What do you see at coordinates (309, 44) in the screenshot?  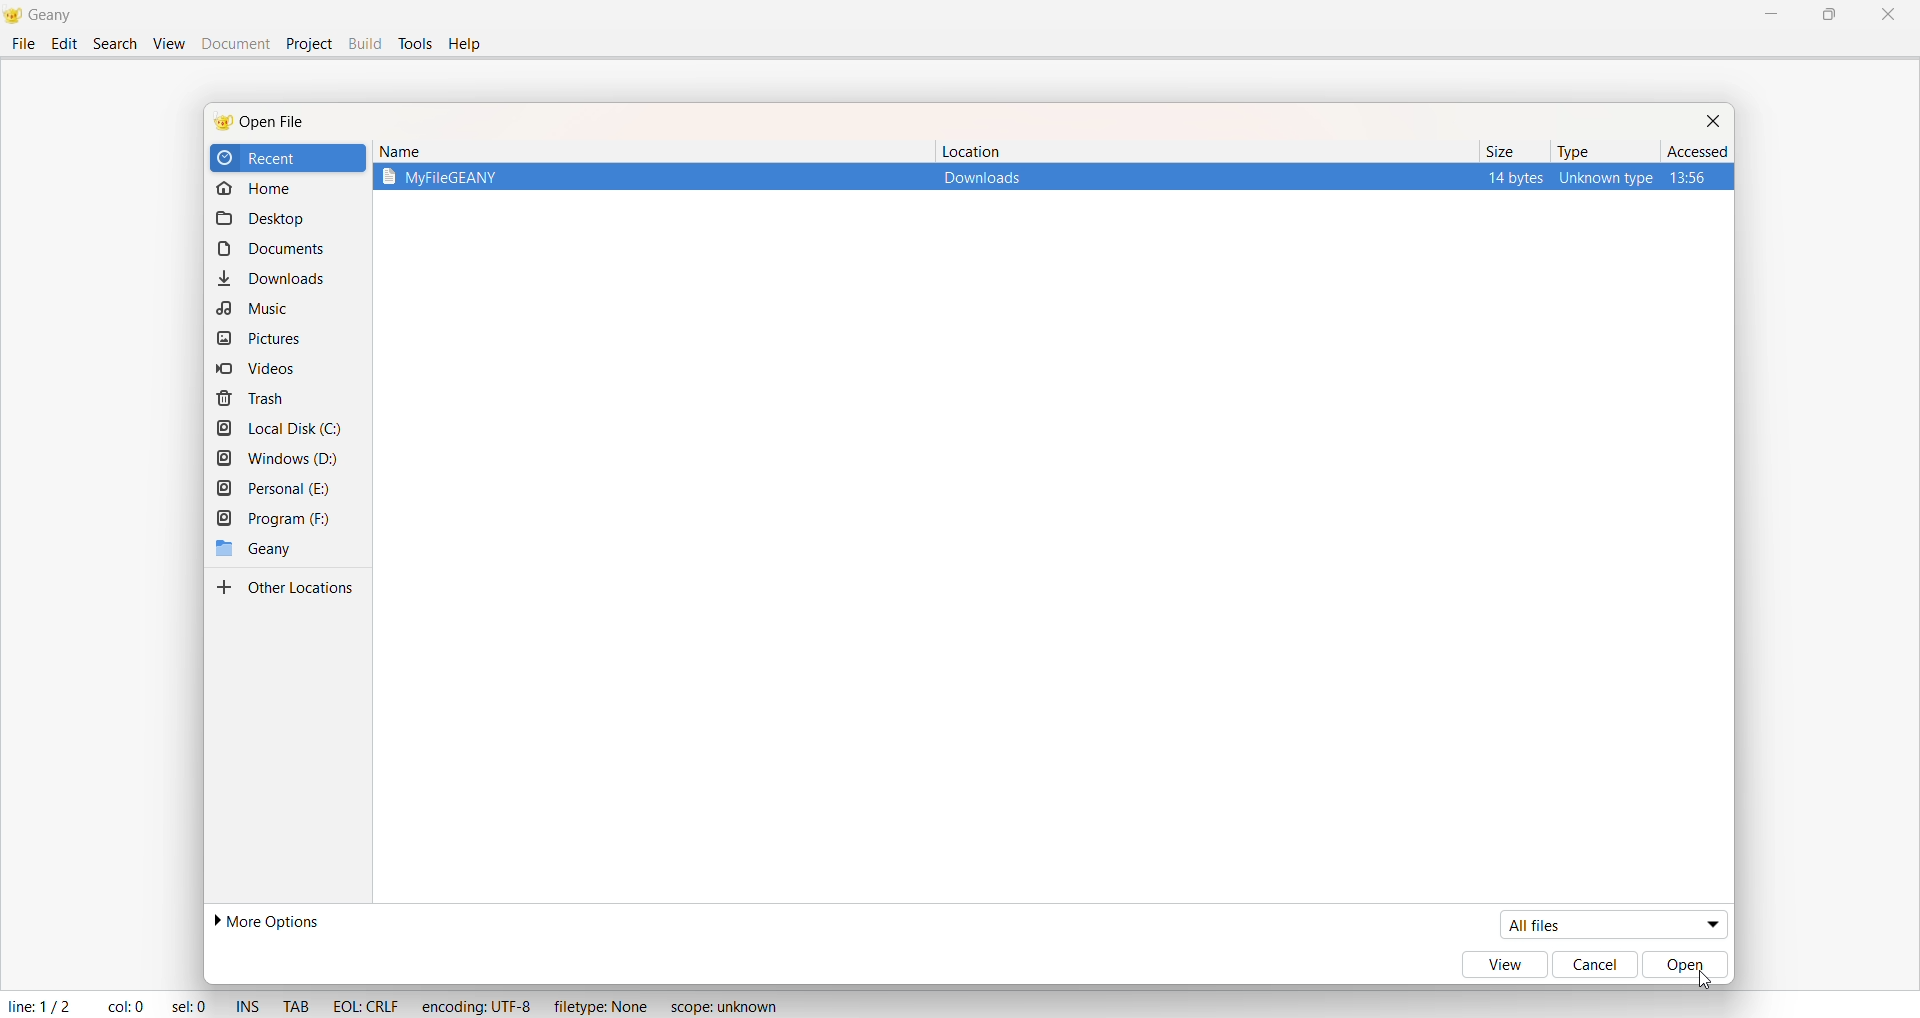 I see `Project` at bounding box center [309, 44].